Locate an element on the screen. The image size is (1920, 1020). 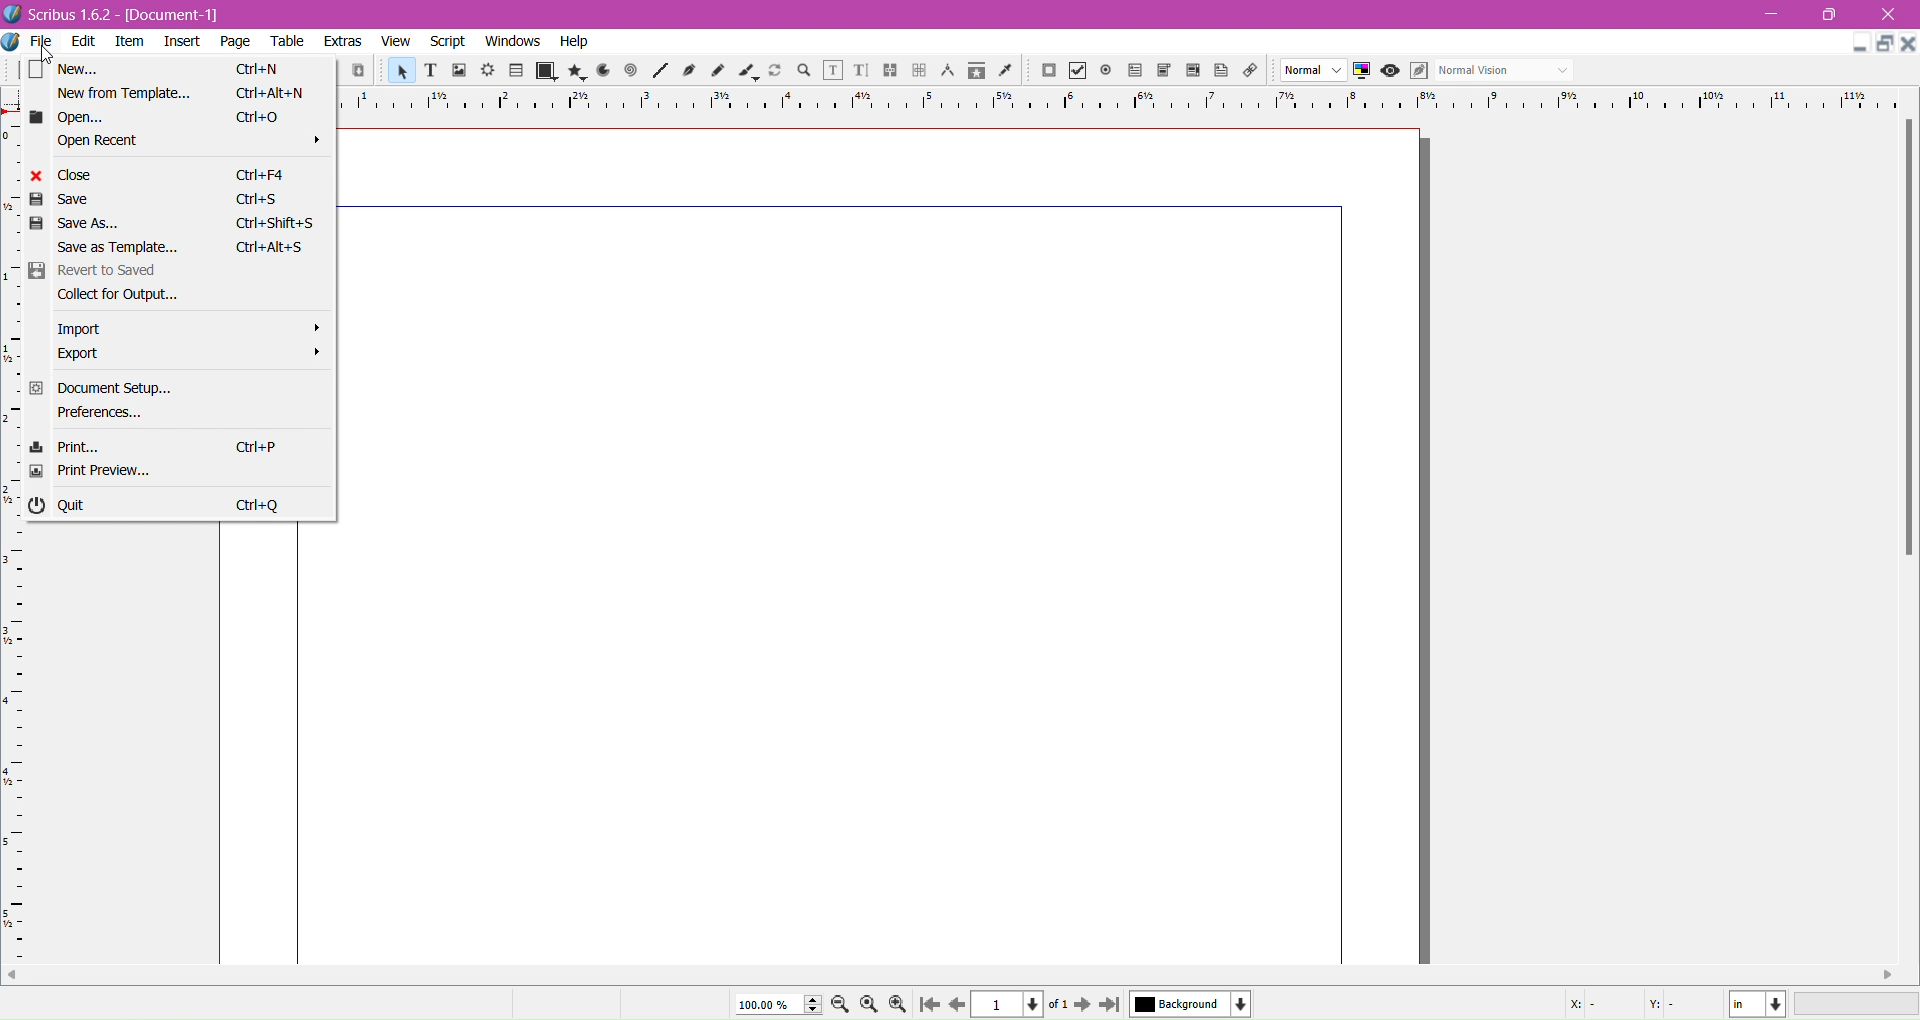
Select the current layer is located at coordinates (1190, 1005).